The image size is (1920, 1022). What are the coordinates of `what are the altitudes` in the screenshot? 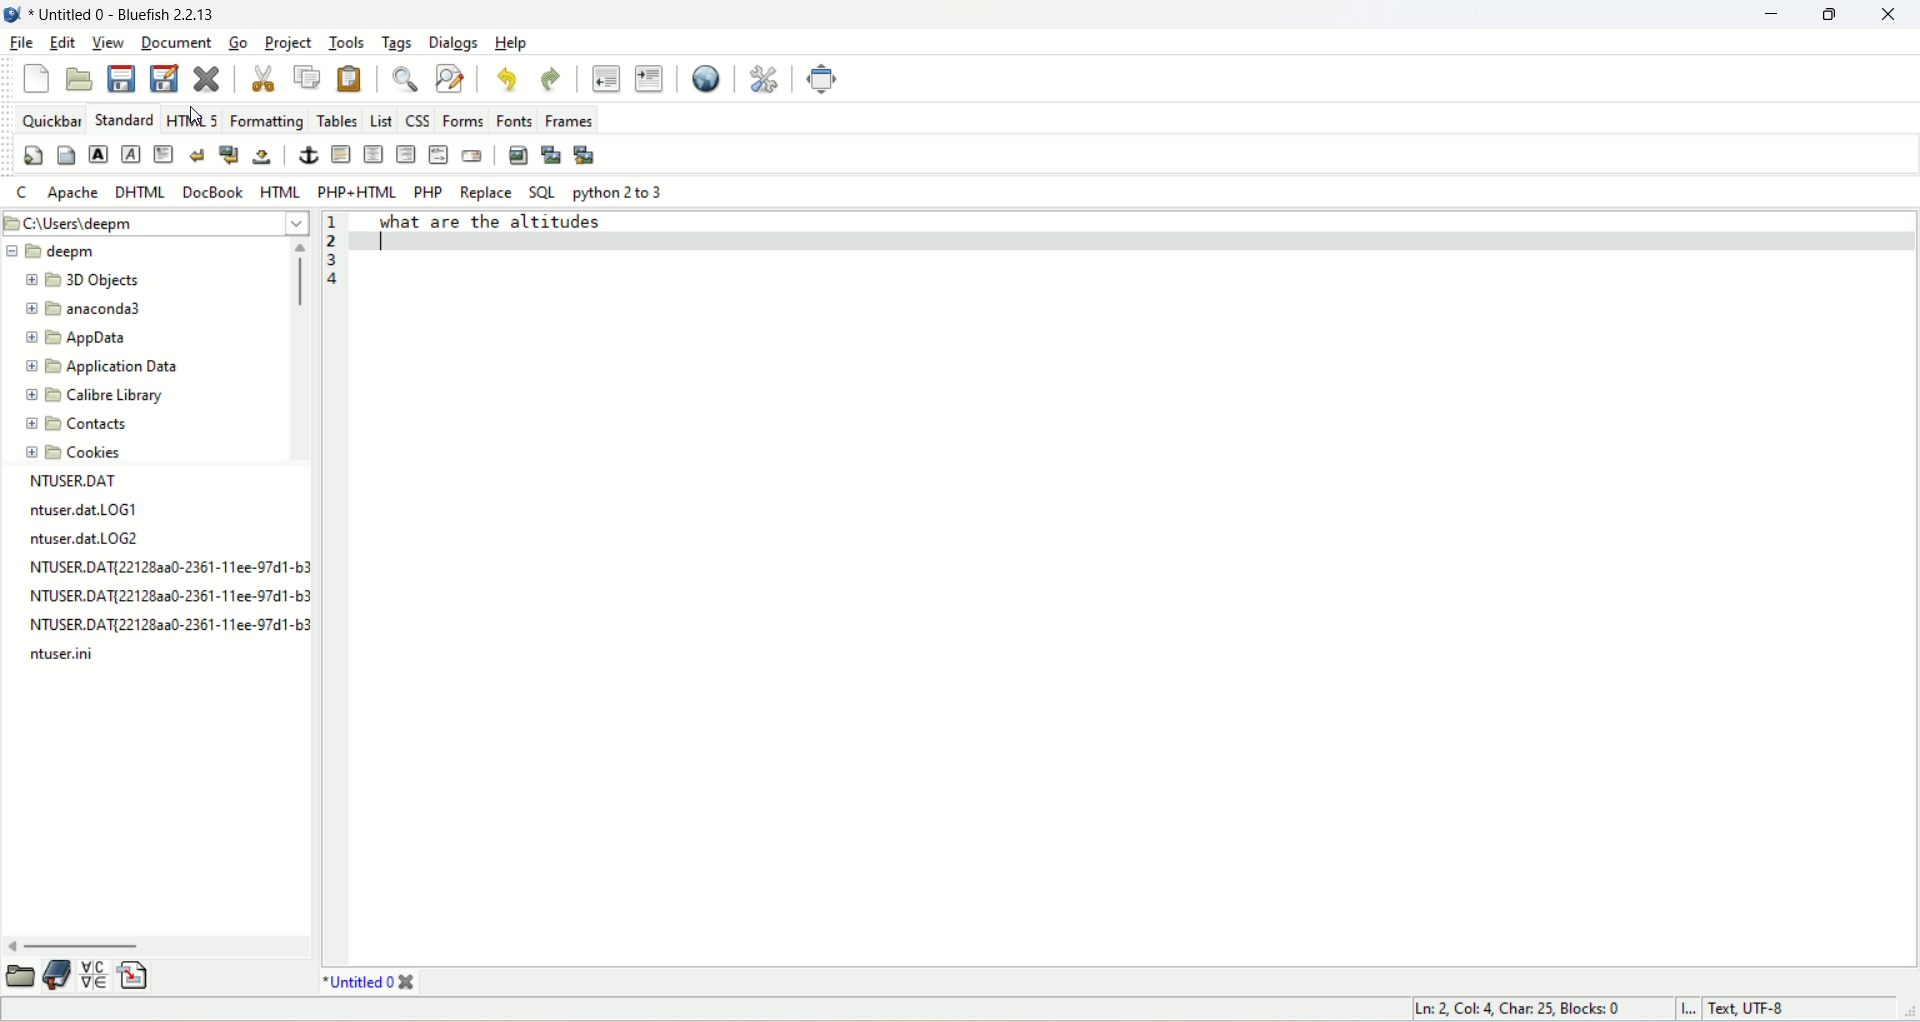 It's located at (487, 221).